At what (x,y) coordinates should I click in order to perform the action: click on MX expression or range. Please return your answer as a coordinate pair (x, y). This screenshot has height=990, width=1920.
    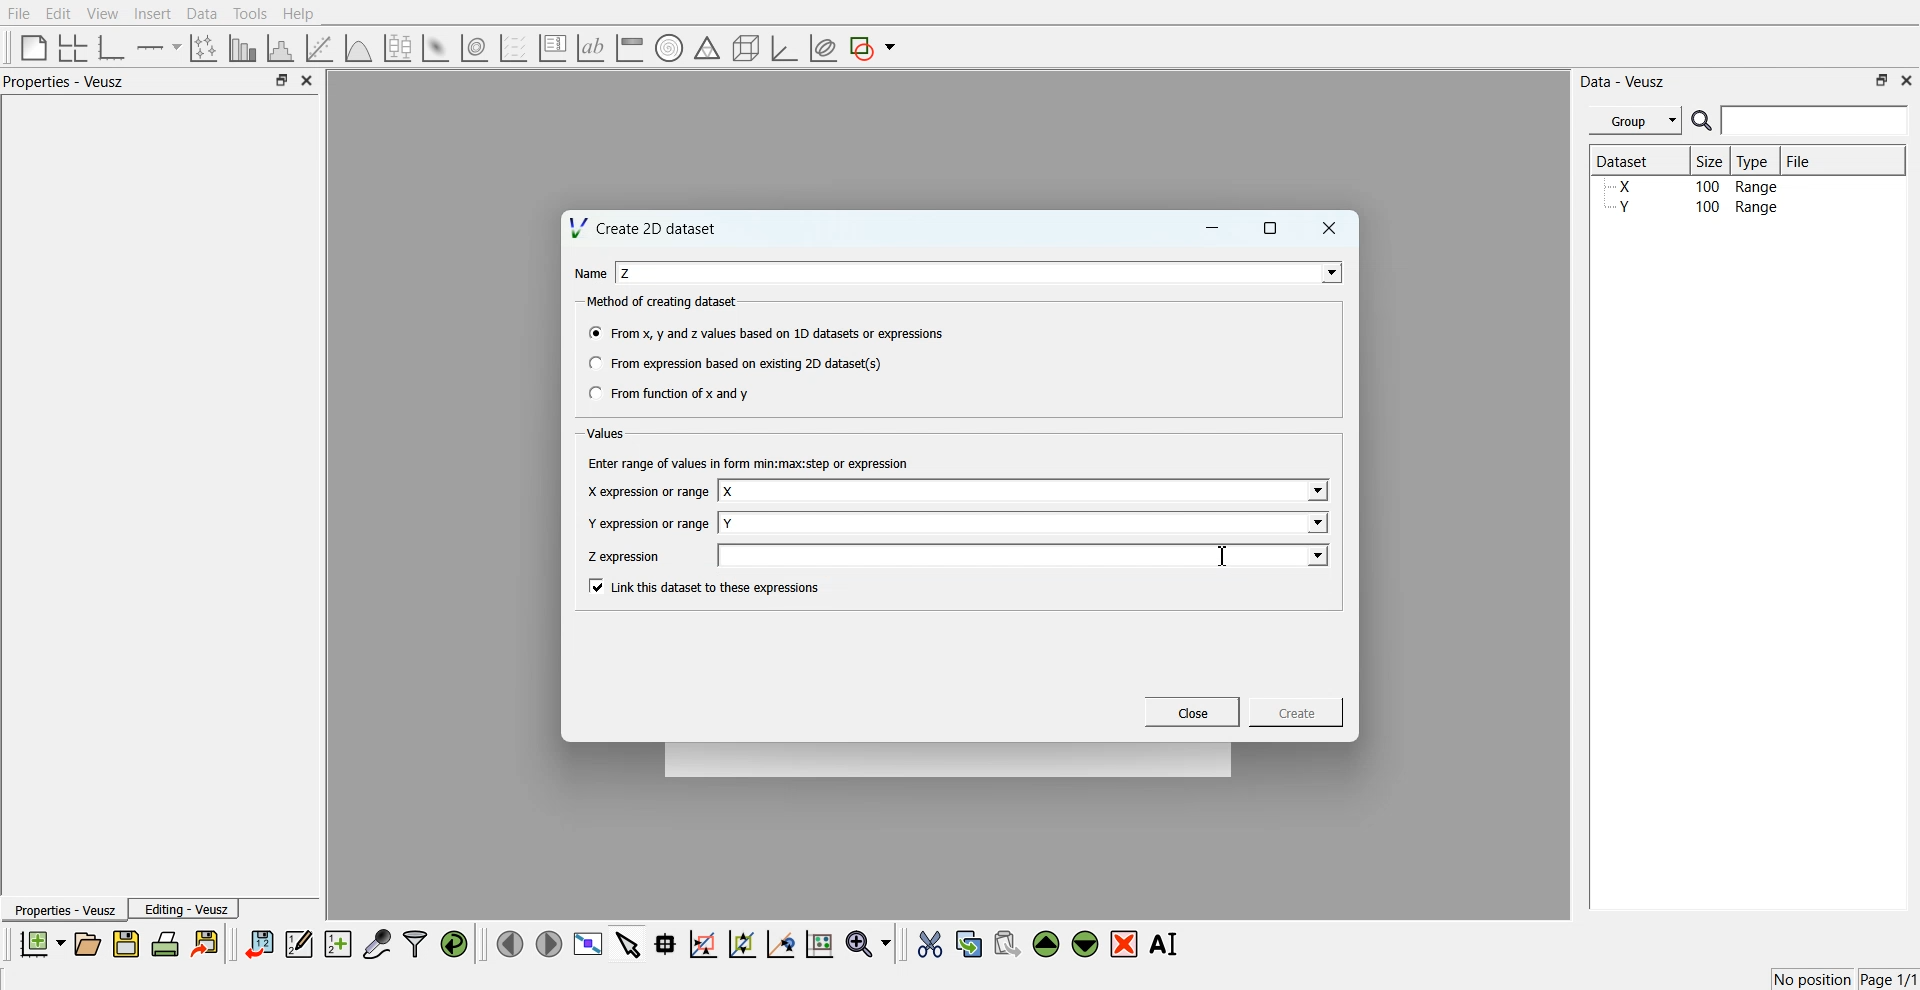
    Looking at the image, I should click on (647, 491).